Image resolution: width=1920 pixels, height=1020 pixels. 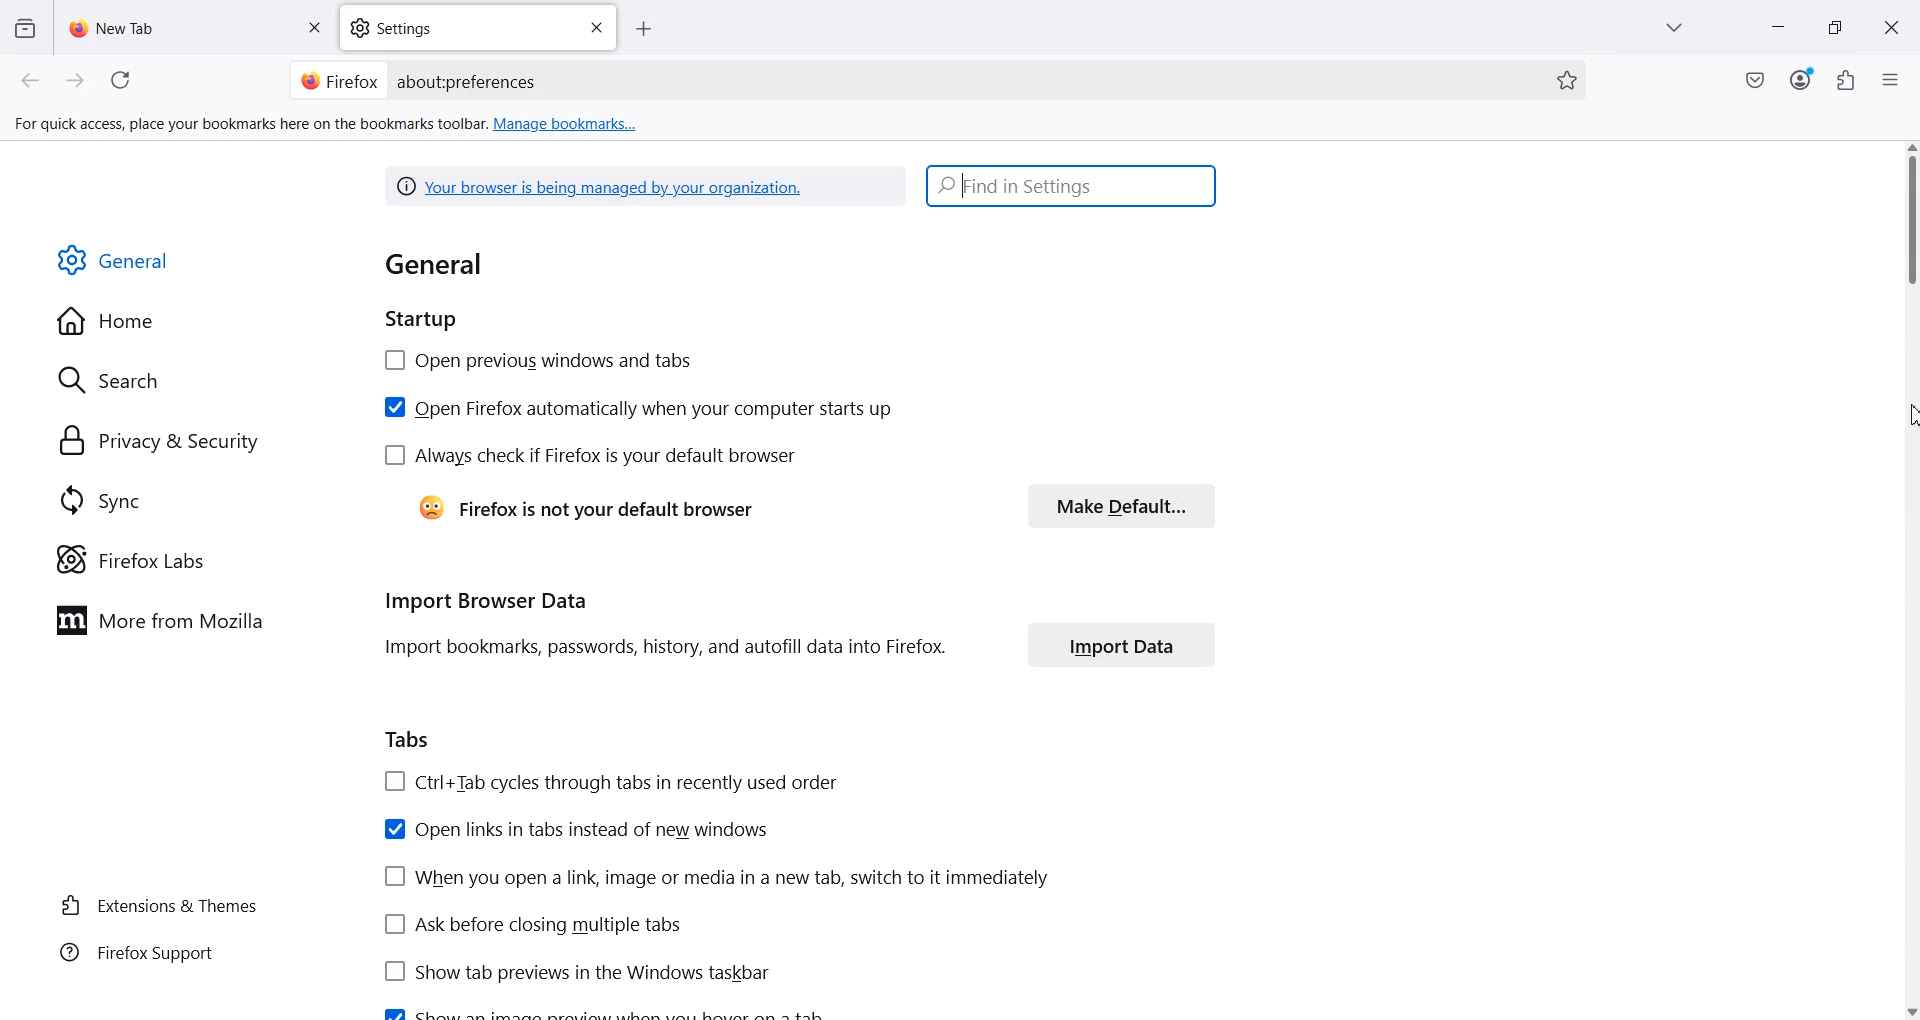 What do you see at coordinates (605, 185) in the screenshot?
I see `@ Your browser is being managed by your organization.` at bounding box center [605, 185].